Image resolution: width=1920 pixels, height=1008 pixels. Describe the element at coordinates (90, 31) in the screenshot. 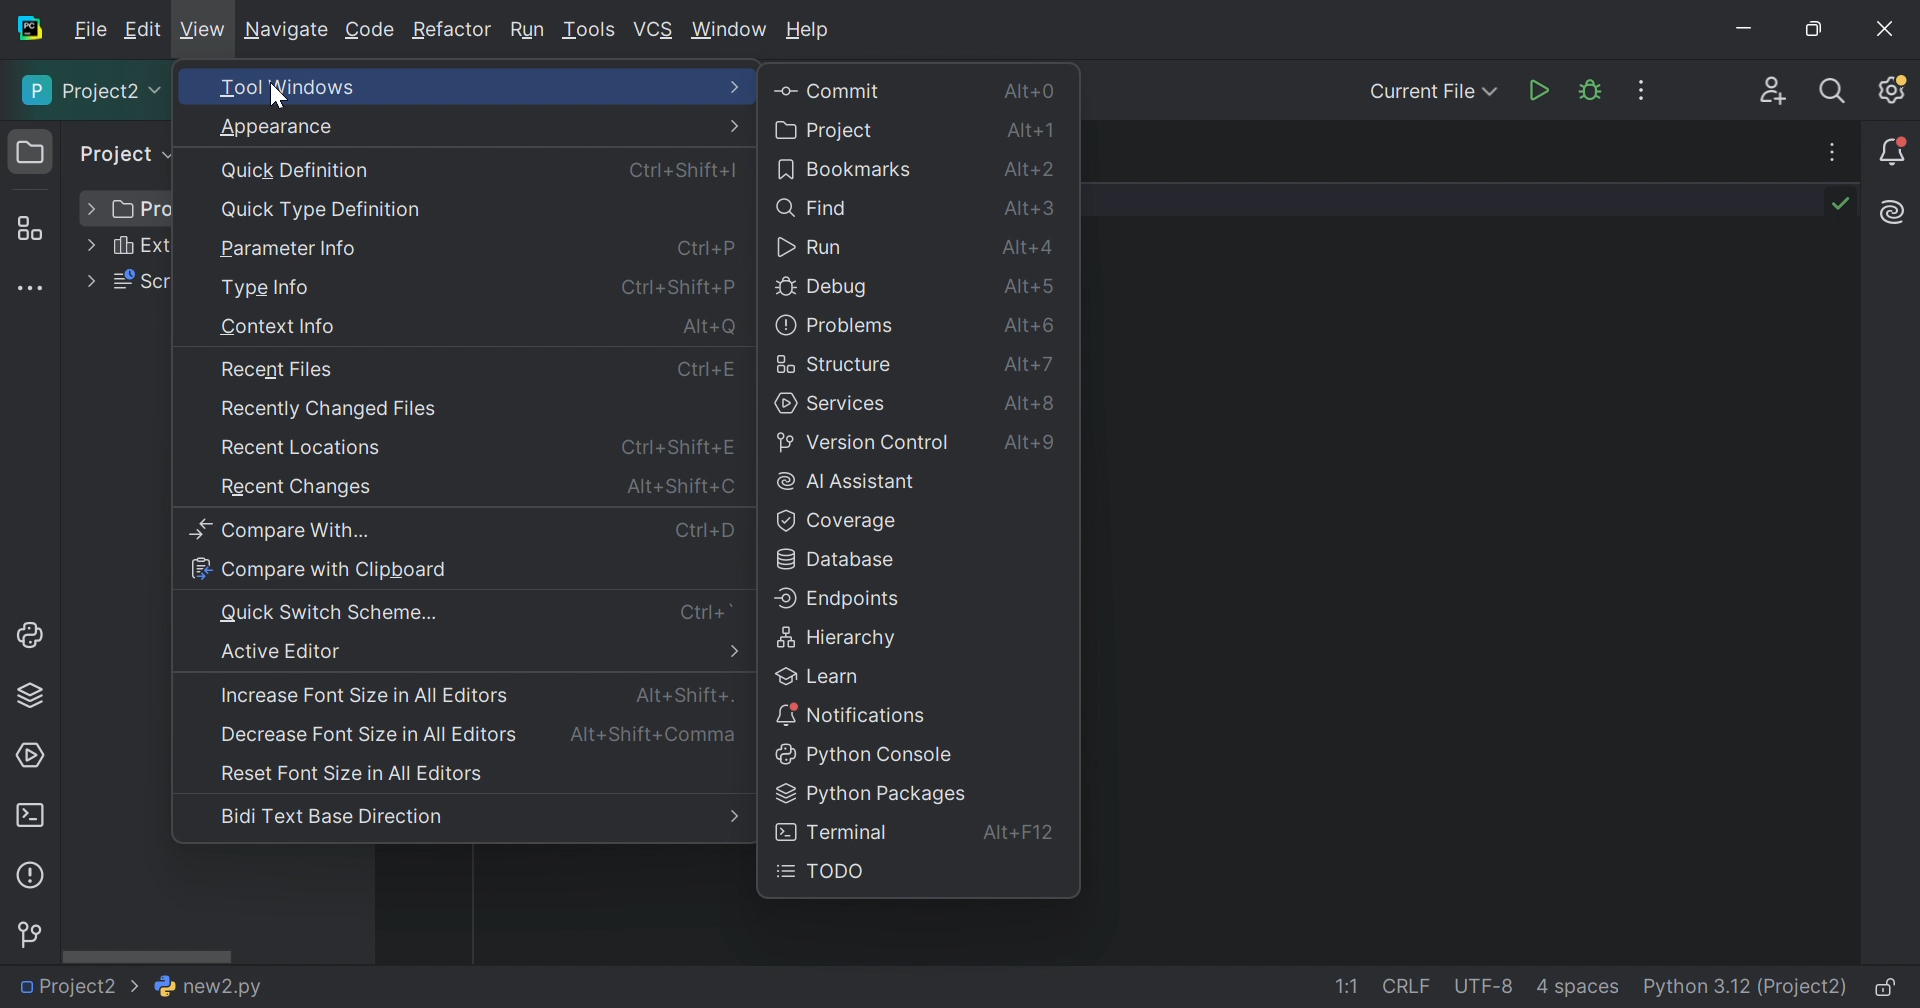

I see `File` at that location.